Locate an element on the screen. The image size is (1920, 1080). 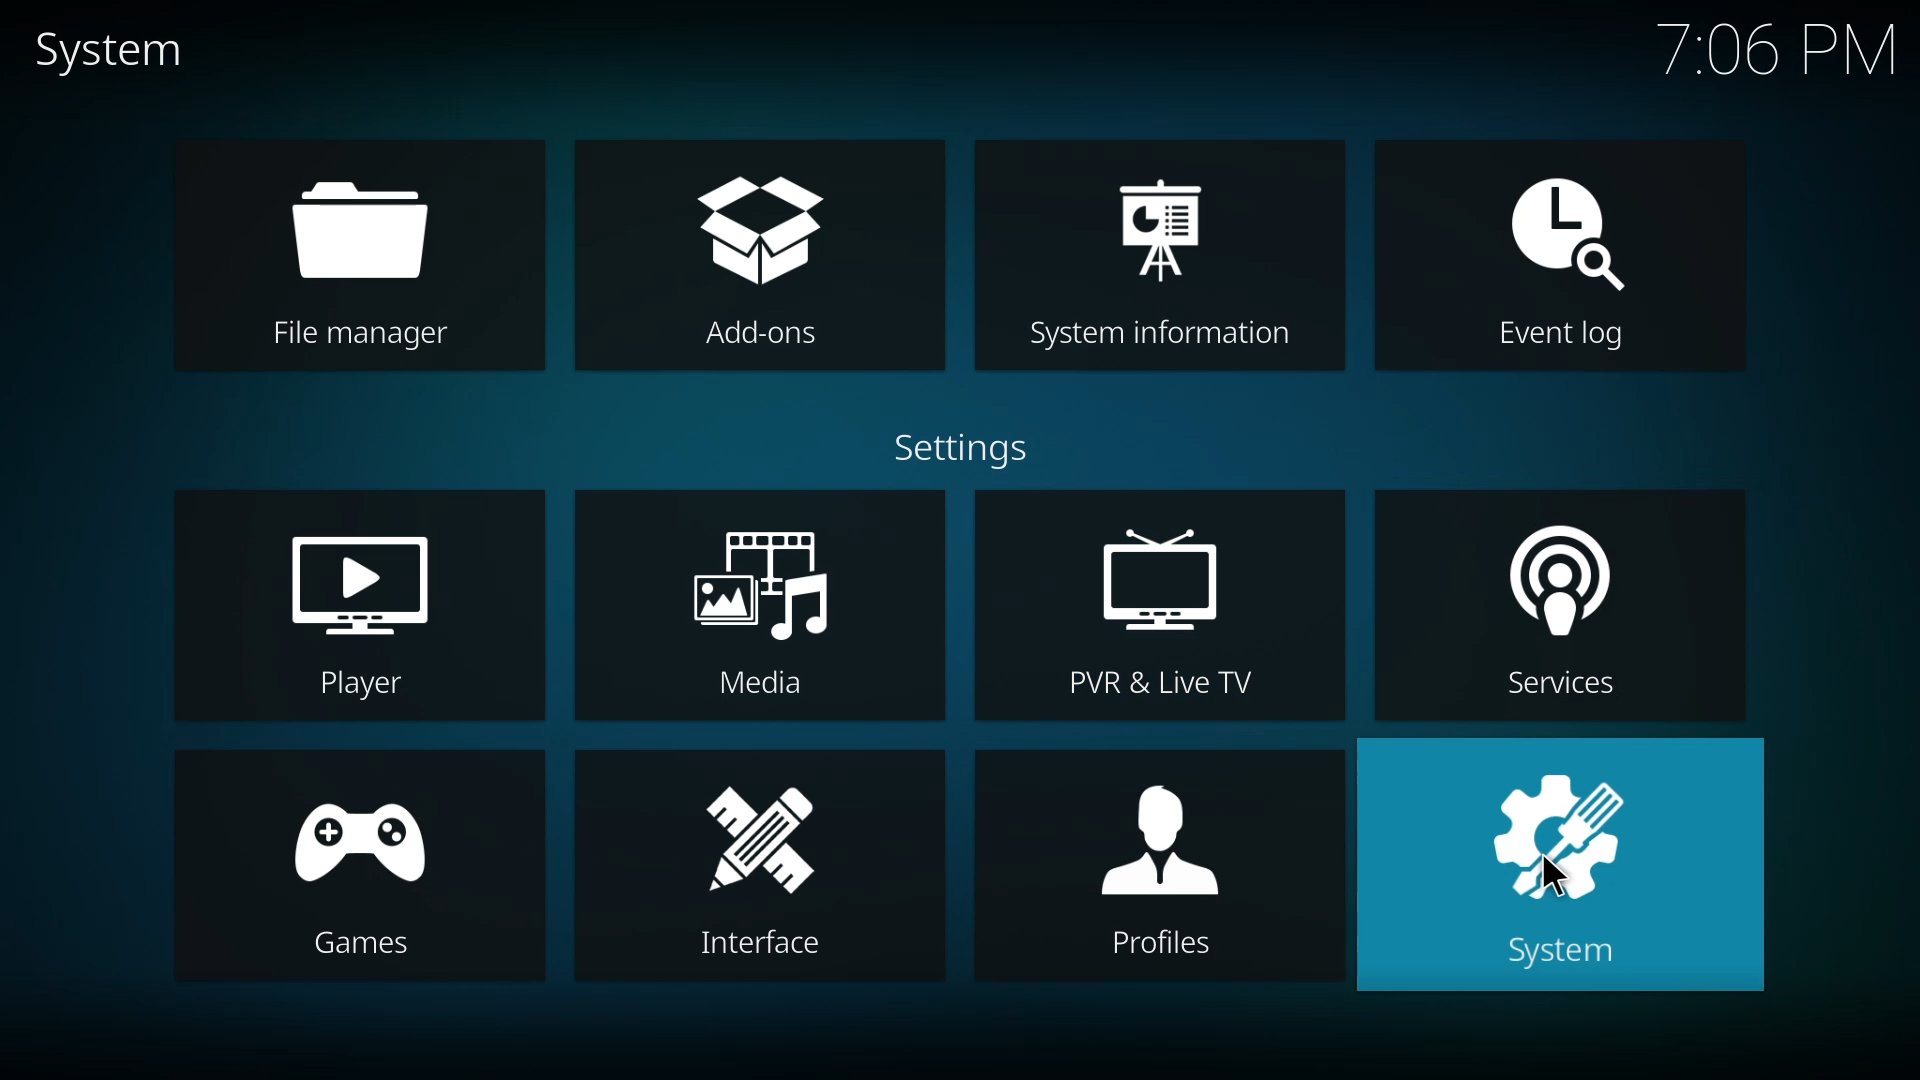
profiles is located at coordinates (1153, 862).